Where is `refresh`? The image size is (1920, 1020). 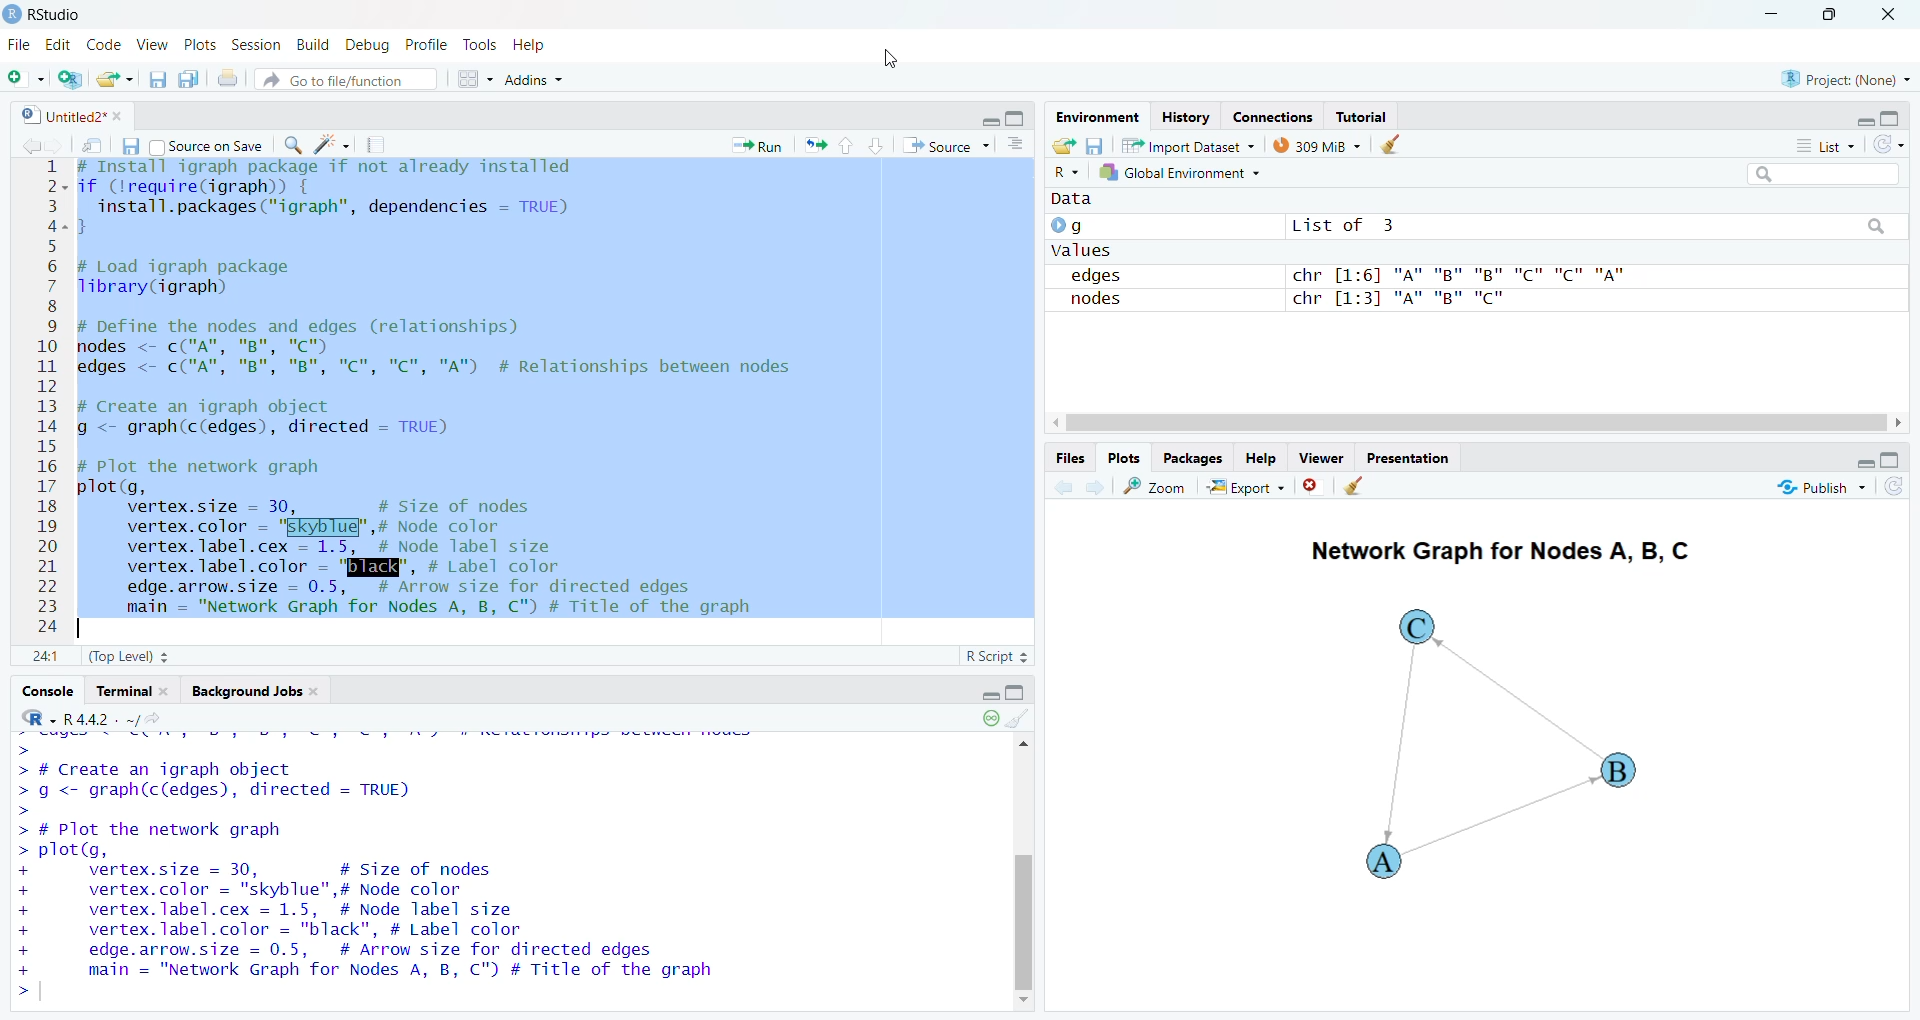 refresh is located at coordinates (1888, 144).